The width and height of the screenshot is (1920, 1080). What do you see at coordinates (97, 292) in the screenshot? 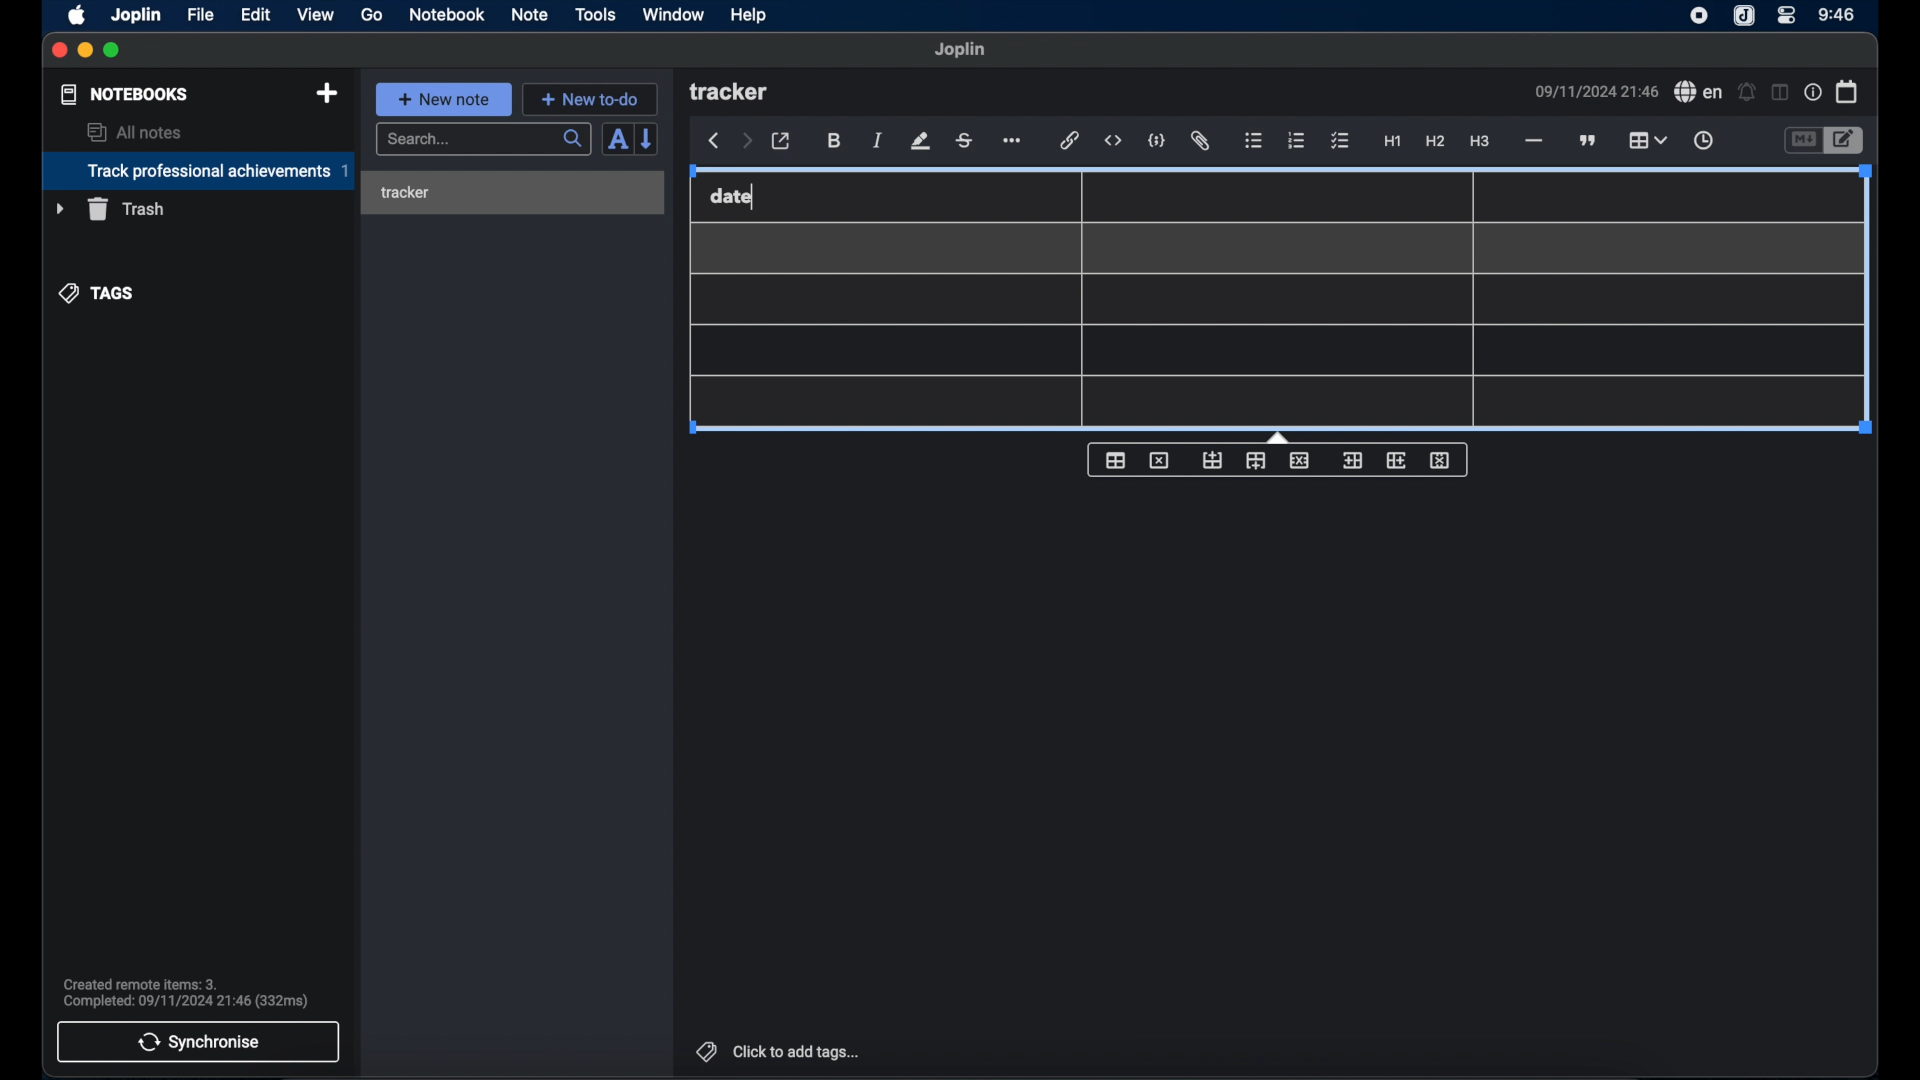
I see `tags` at bounding box center [97, 292].